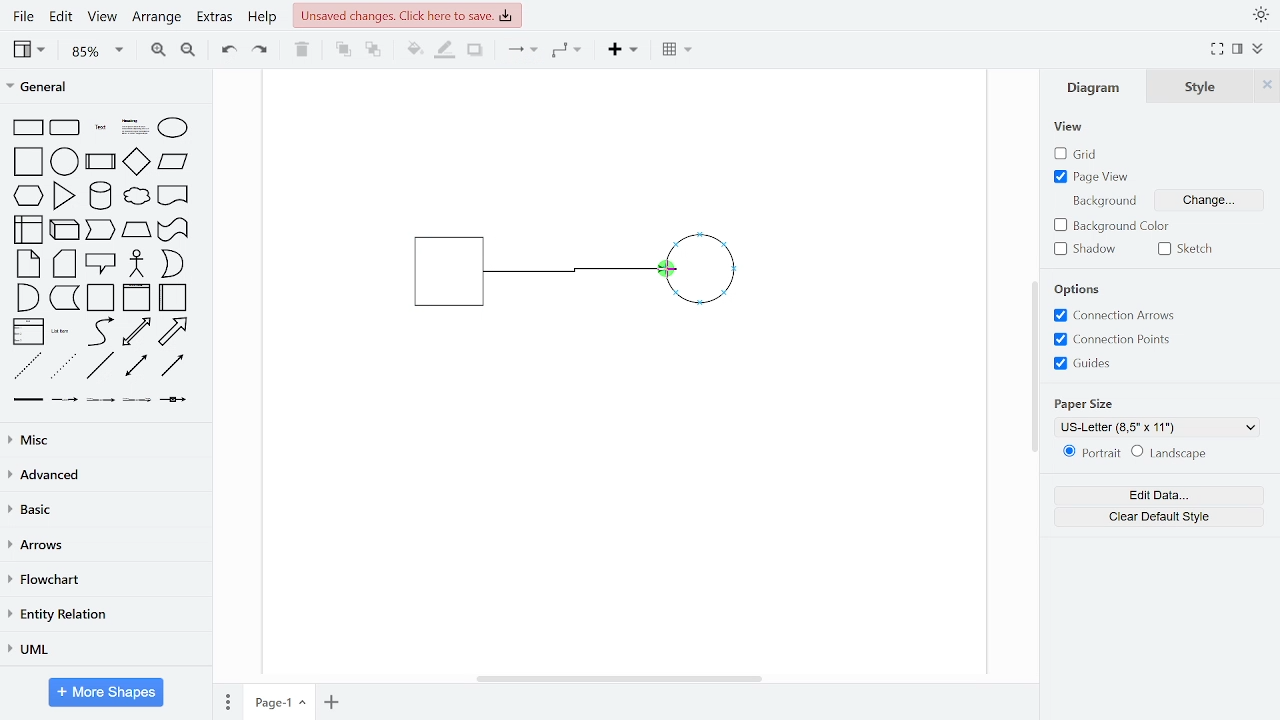 The height and width of the screenshot is (720, 1280). I want to click on undo, so click(224, 48).